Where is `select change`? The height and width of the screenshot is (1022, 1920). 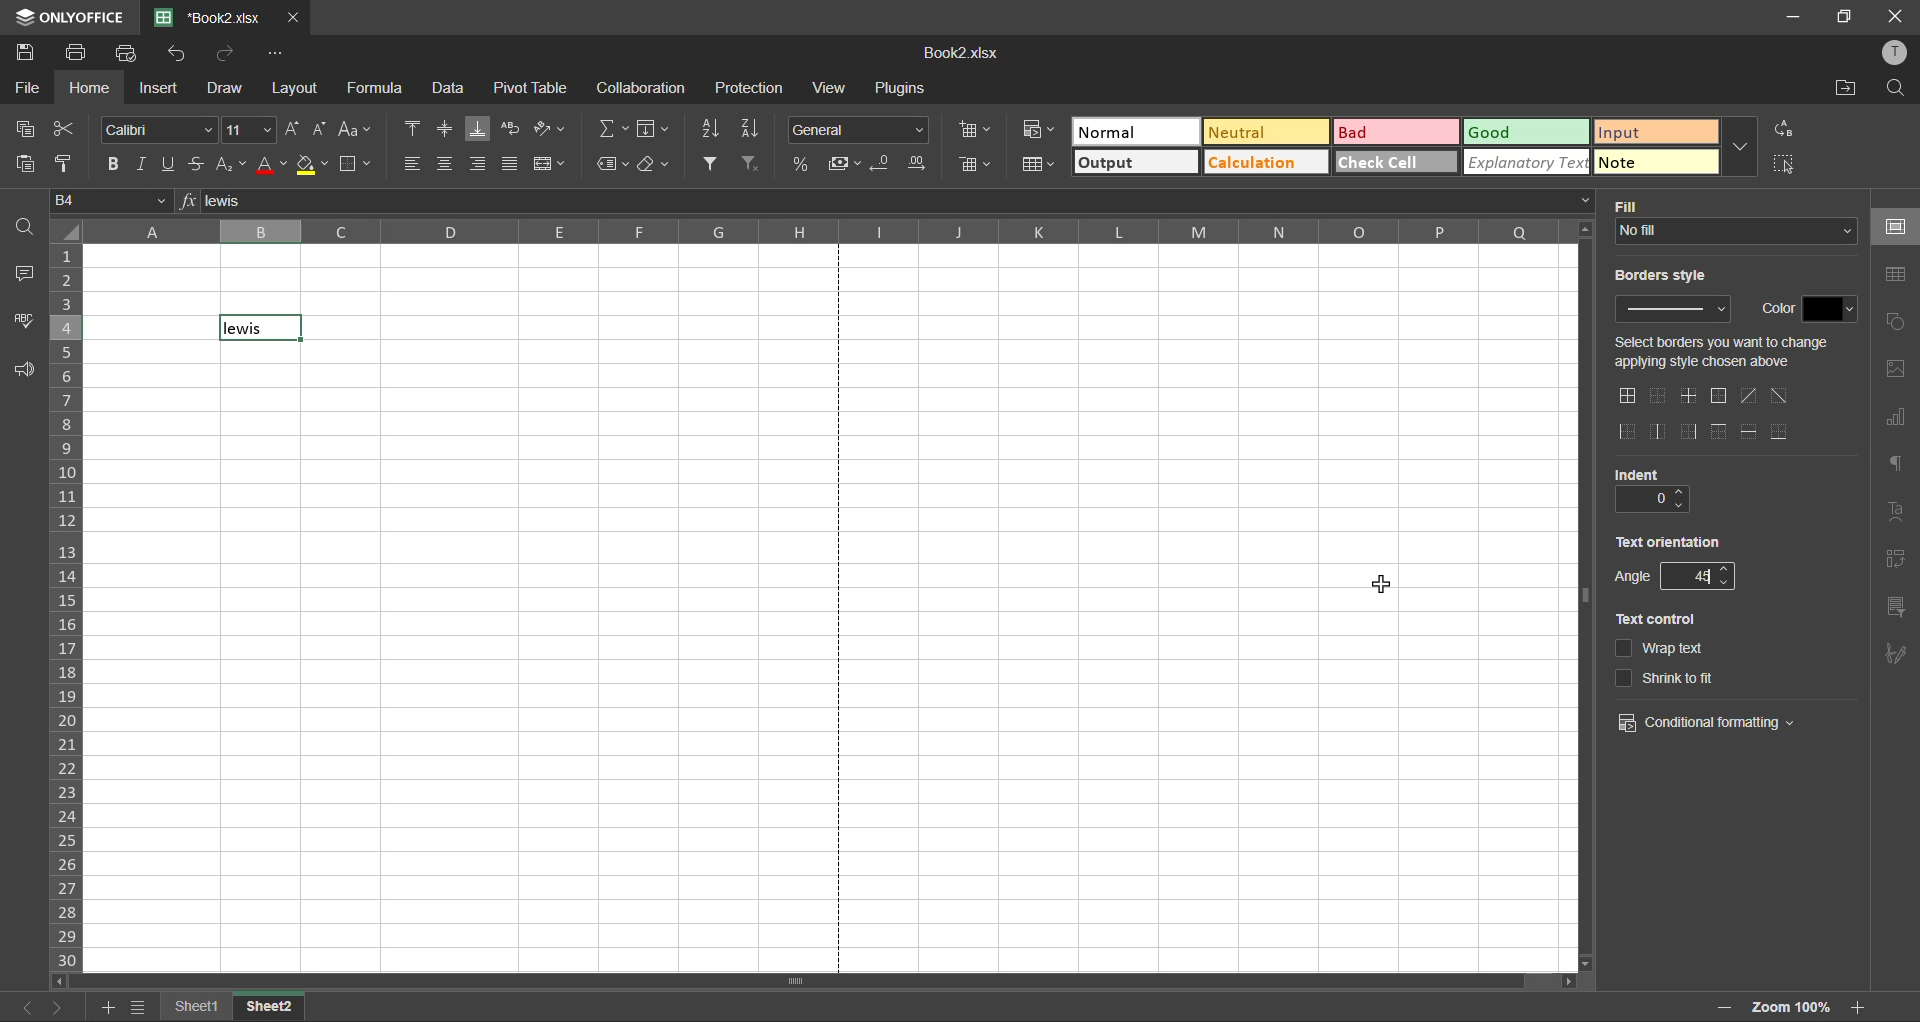 select change is located at coordinates (1728, 352).